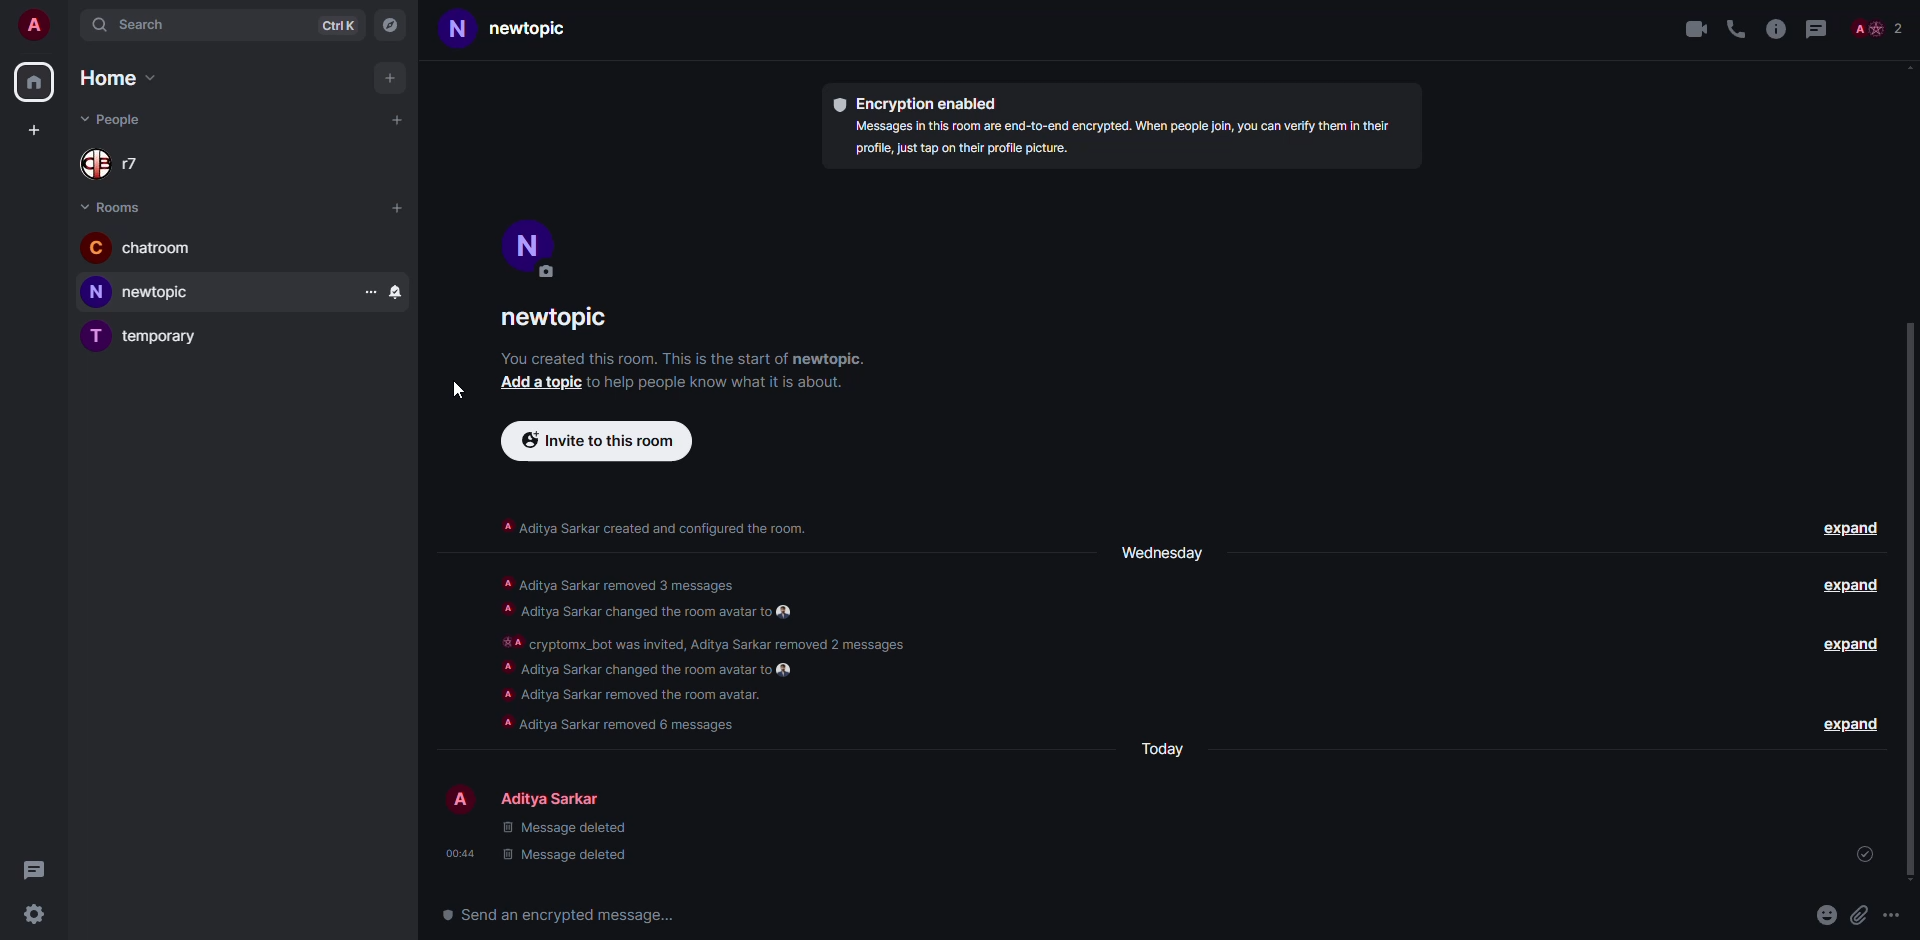 This screenshot has height=940, width=1920. Describe the element at coordinates (36, 912) in the screenshot. I see `settings` at that location.